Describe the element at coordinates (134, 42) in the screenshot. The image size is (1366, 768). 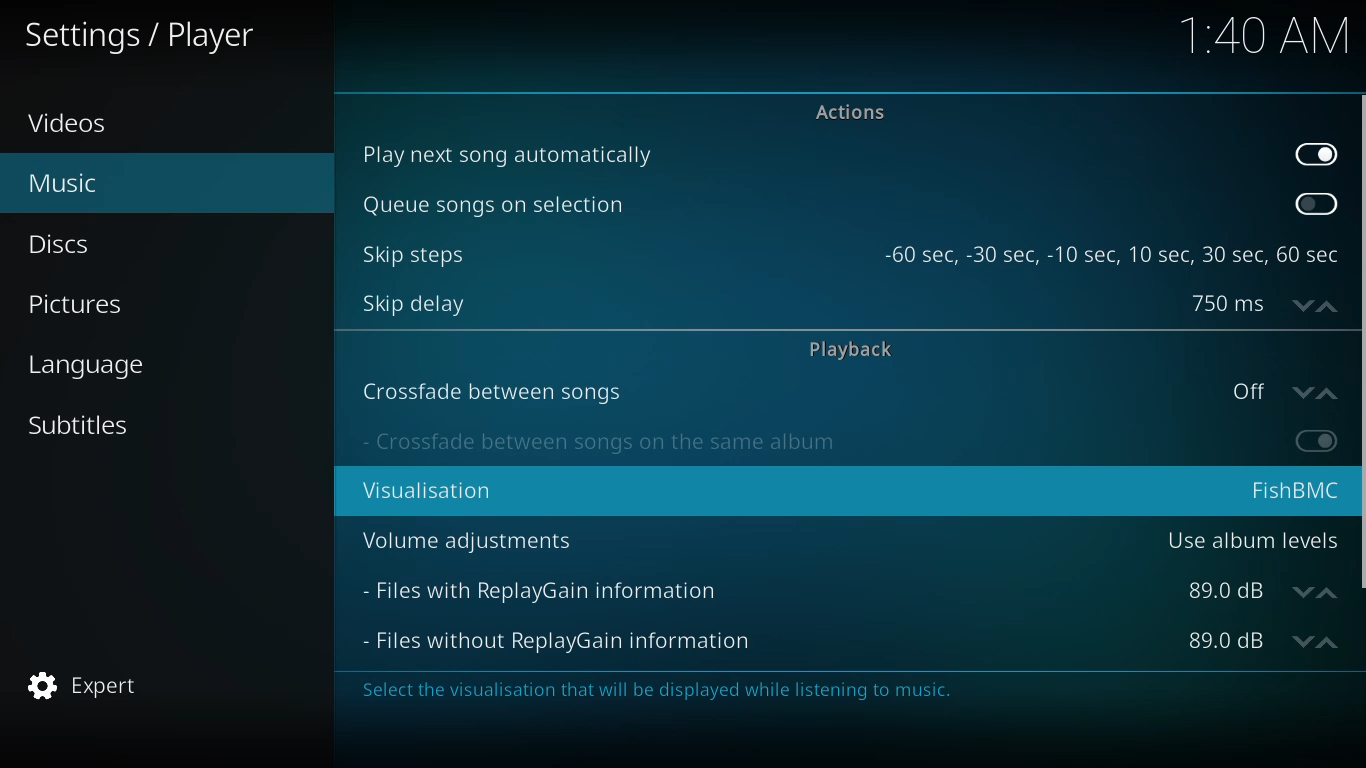
I see `>ettings / Player` at that location.